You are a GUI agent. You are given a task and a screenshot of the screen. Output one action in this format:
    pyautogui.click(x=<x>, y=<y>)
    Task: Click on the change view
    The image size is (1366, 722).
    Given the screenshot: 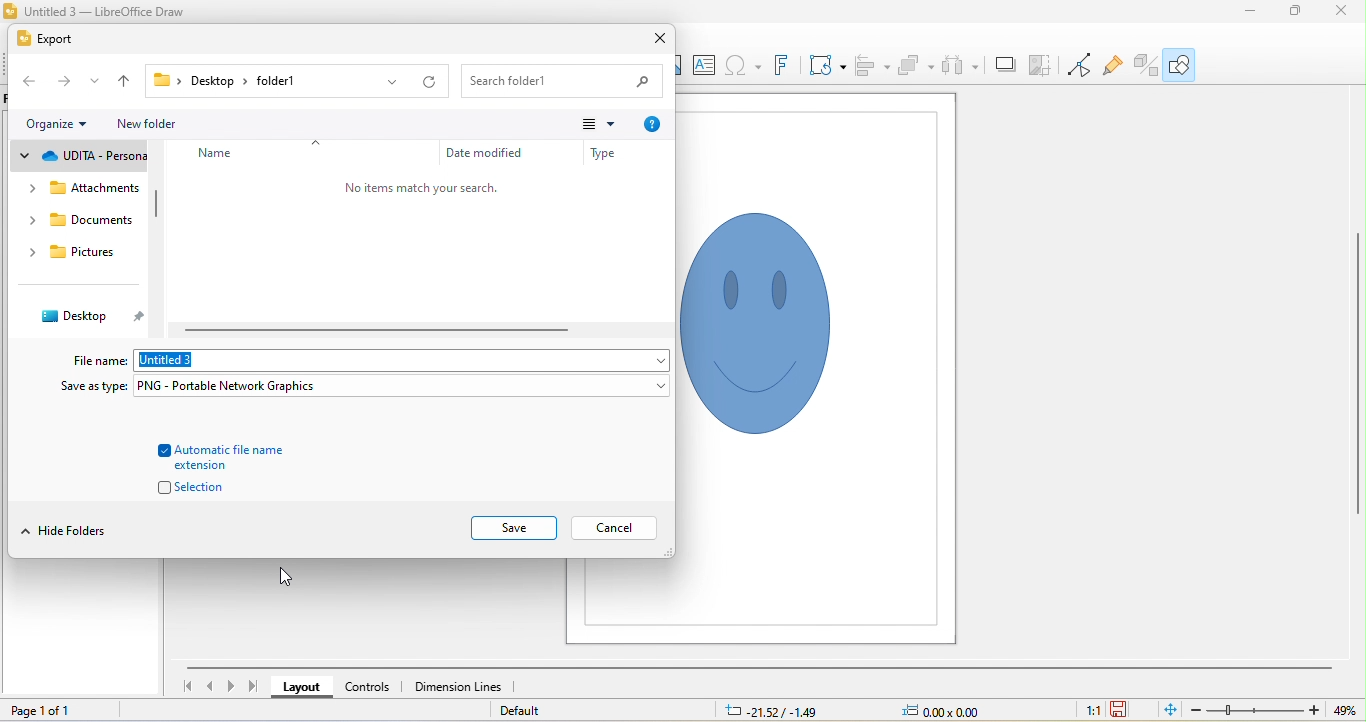 What is the action you would take?
    pyautogui.click(x=601, y=125)
    